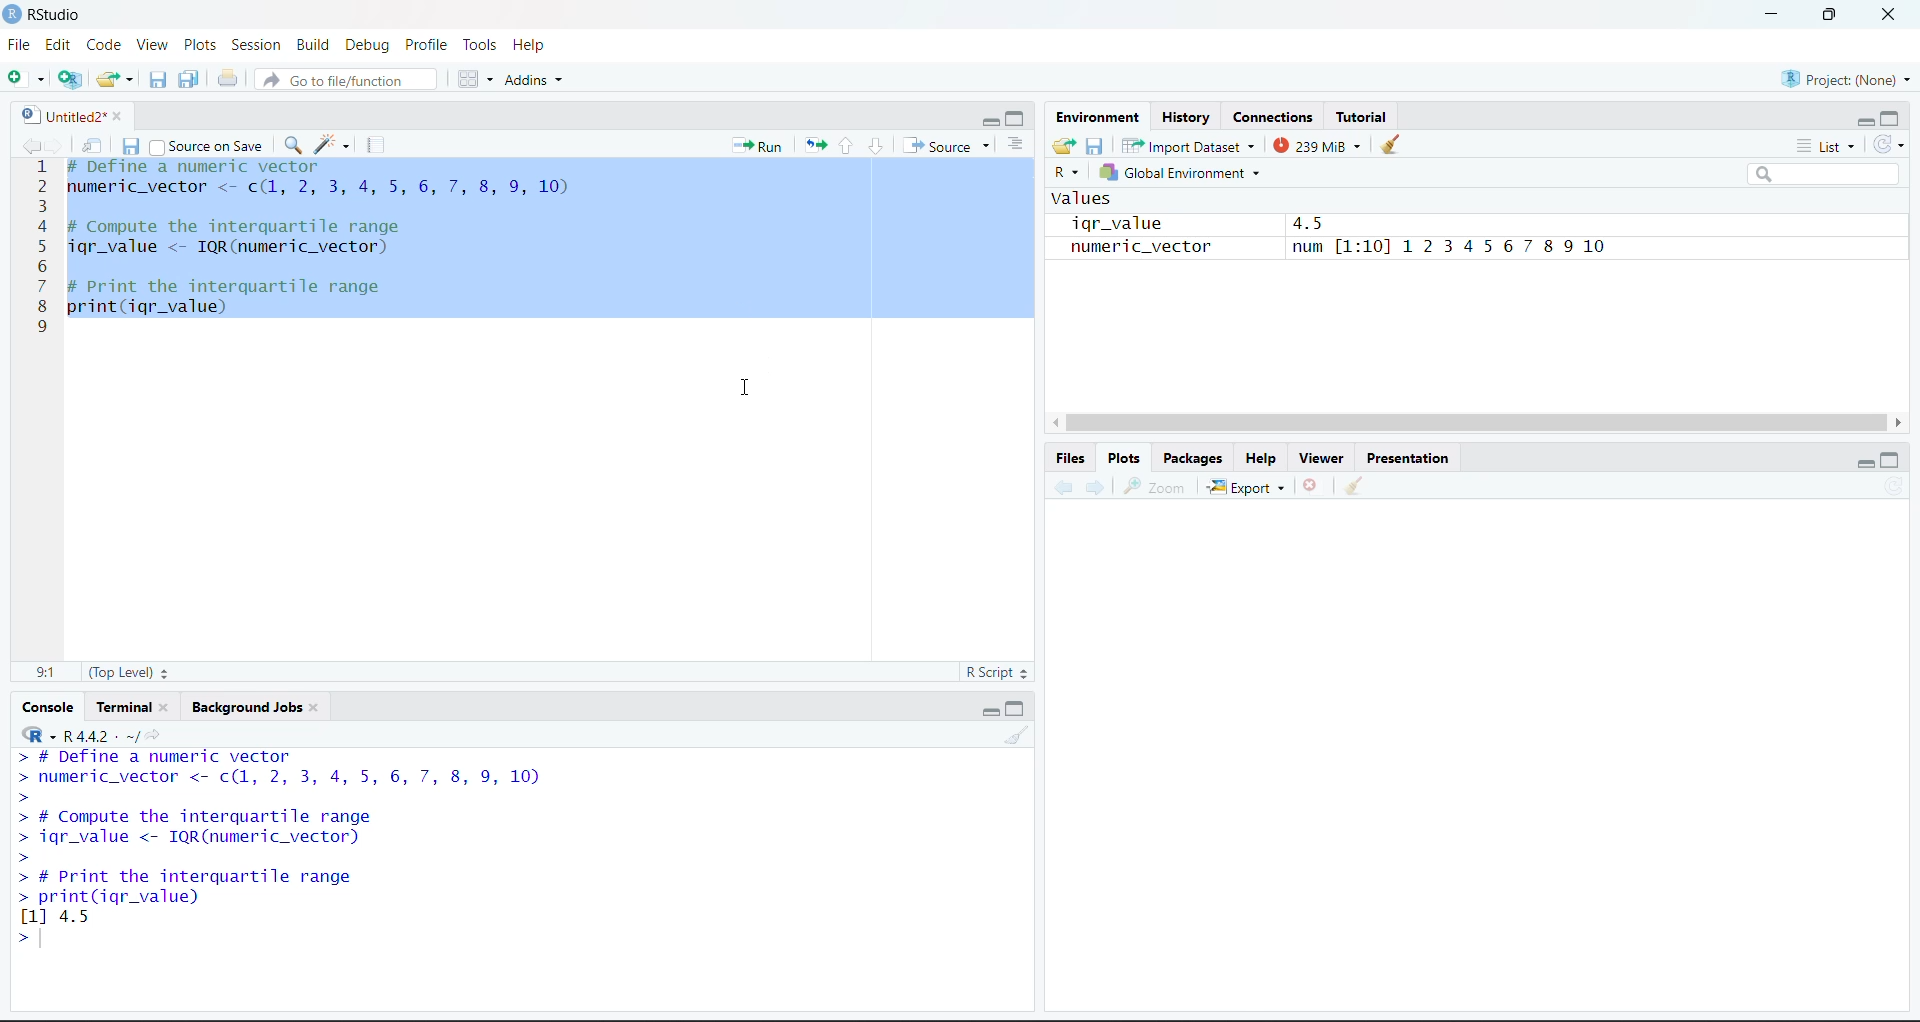 The image size is (1920, 1022). I want to click on Find/Replace, so click(293, 144).